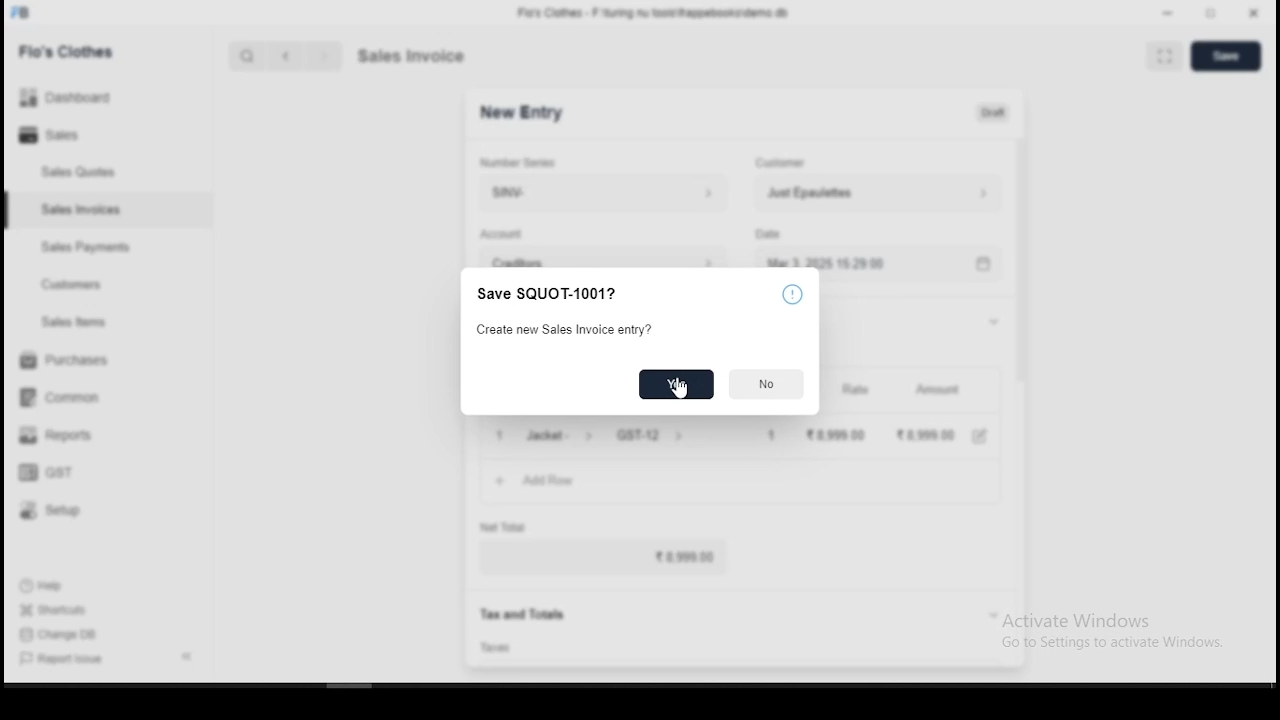 This screenshot has width=1280, height=720. Describe the element at coordinates (82, 53) in the screenshot. I see `Flo's clothes` at that location.